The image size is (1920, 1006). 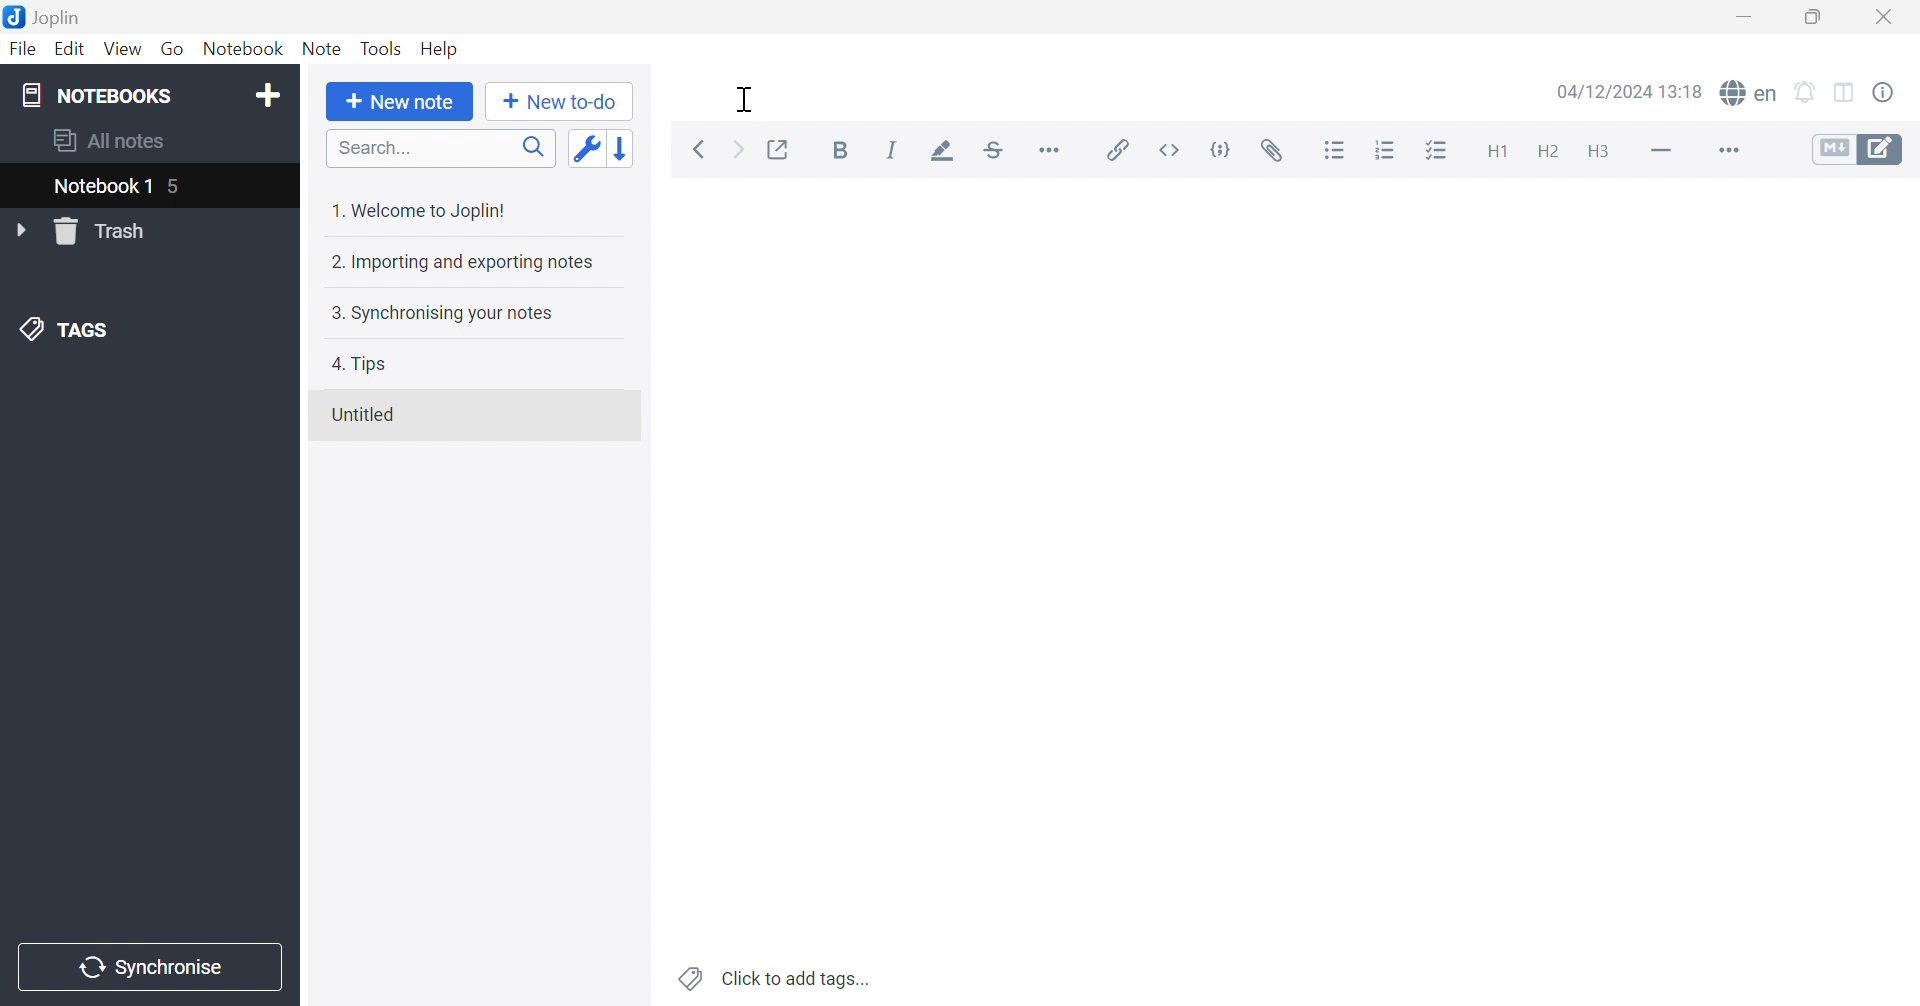 I want to click on 04/12/2024 12:18, so click(x=1630, y=91).